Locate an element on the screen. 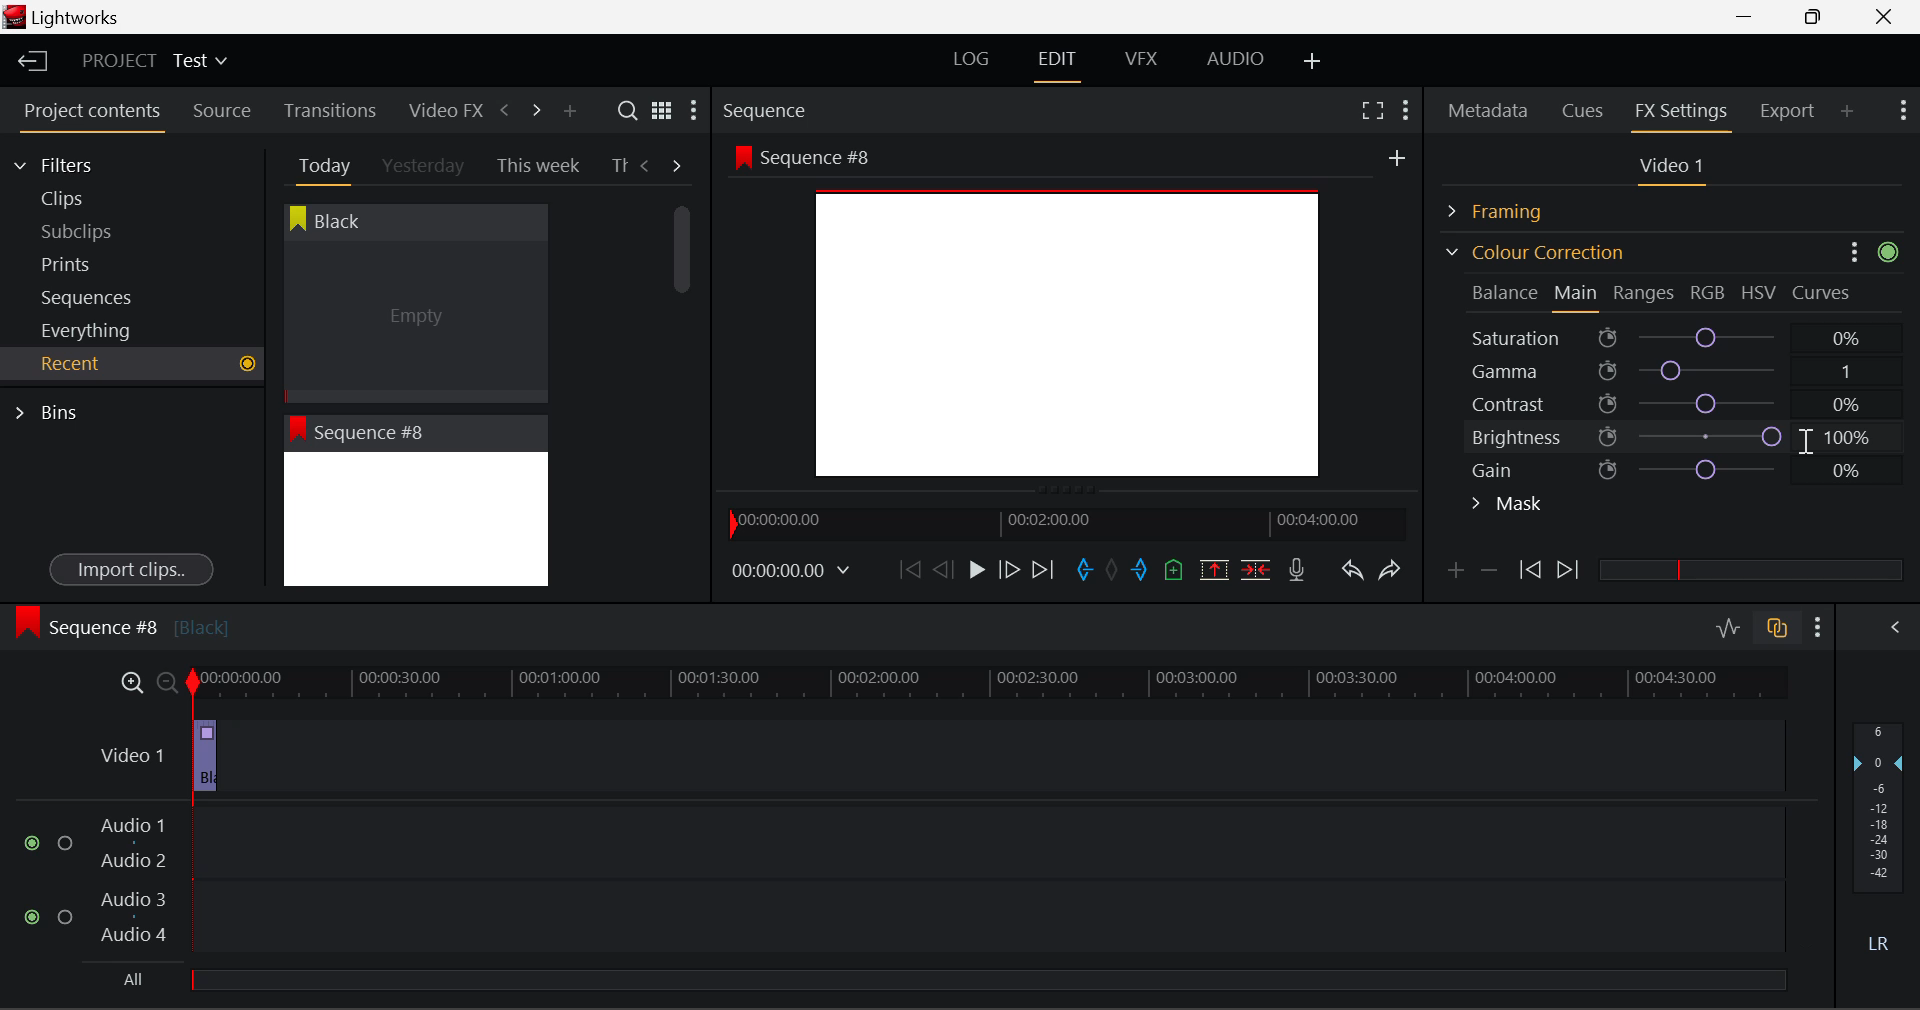 This screenshot has height=1010, width=1920. Next Tab is located at coordinates (678, 164).